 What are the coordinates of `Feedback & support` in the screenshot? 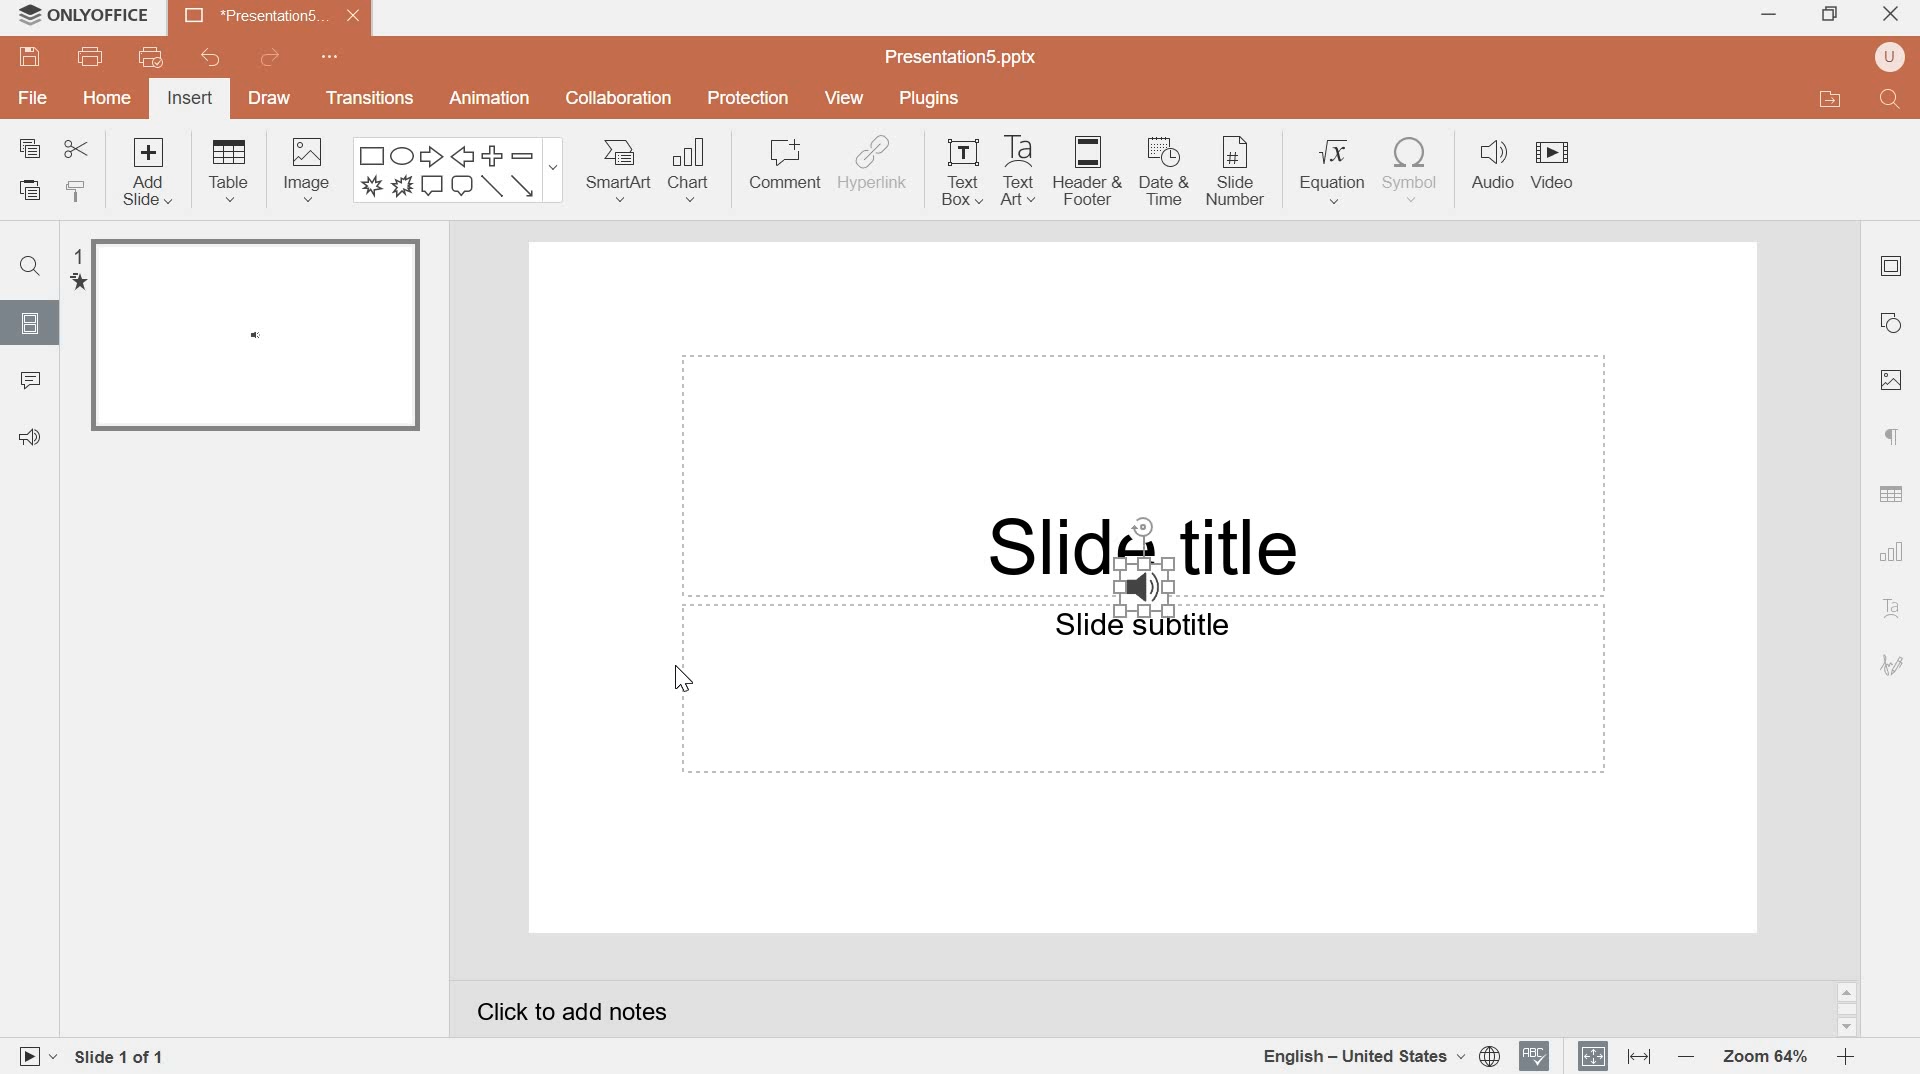 It's located at (32, 439).